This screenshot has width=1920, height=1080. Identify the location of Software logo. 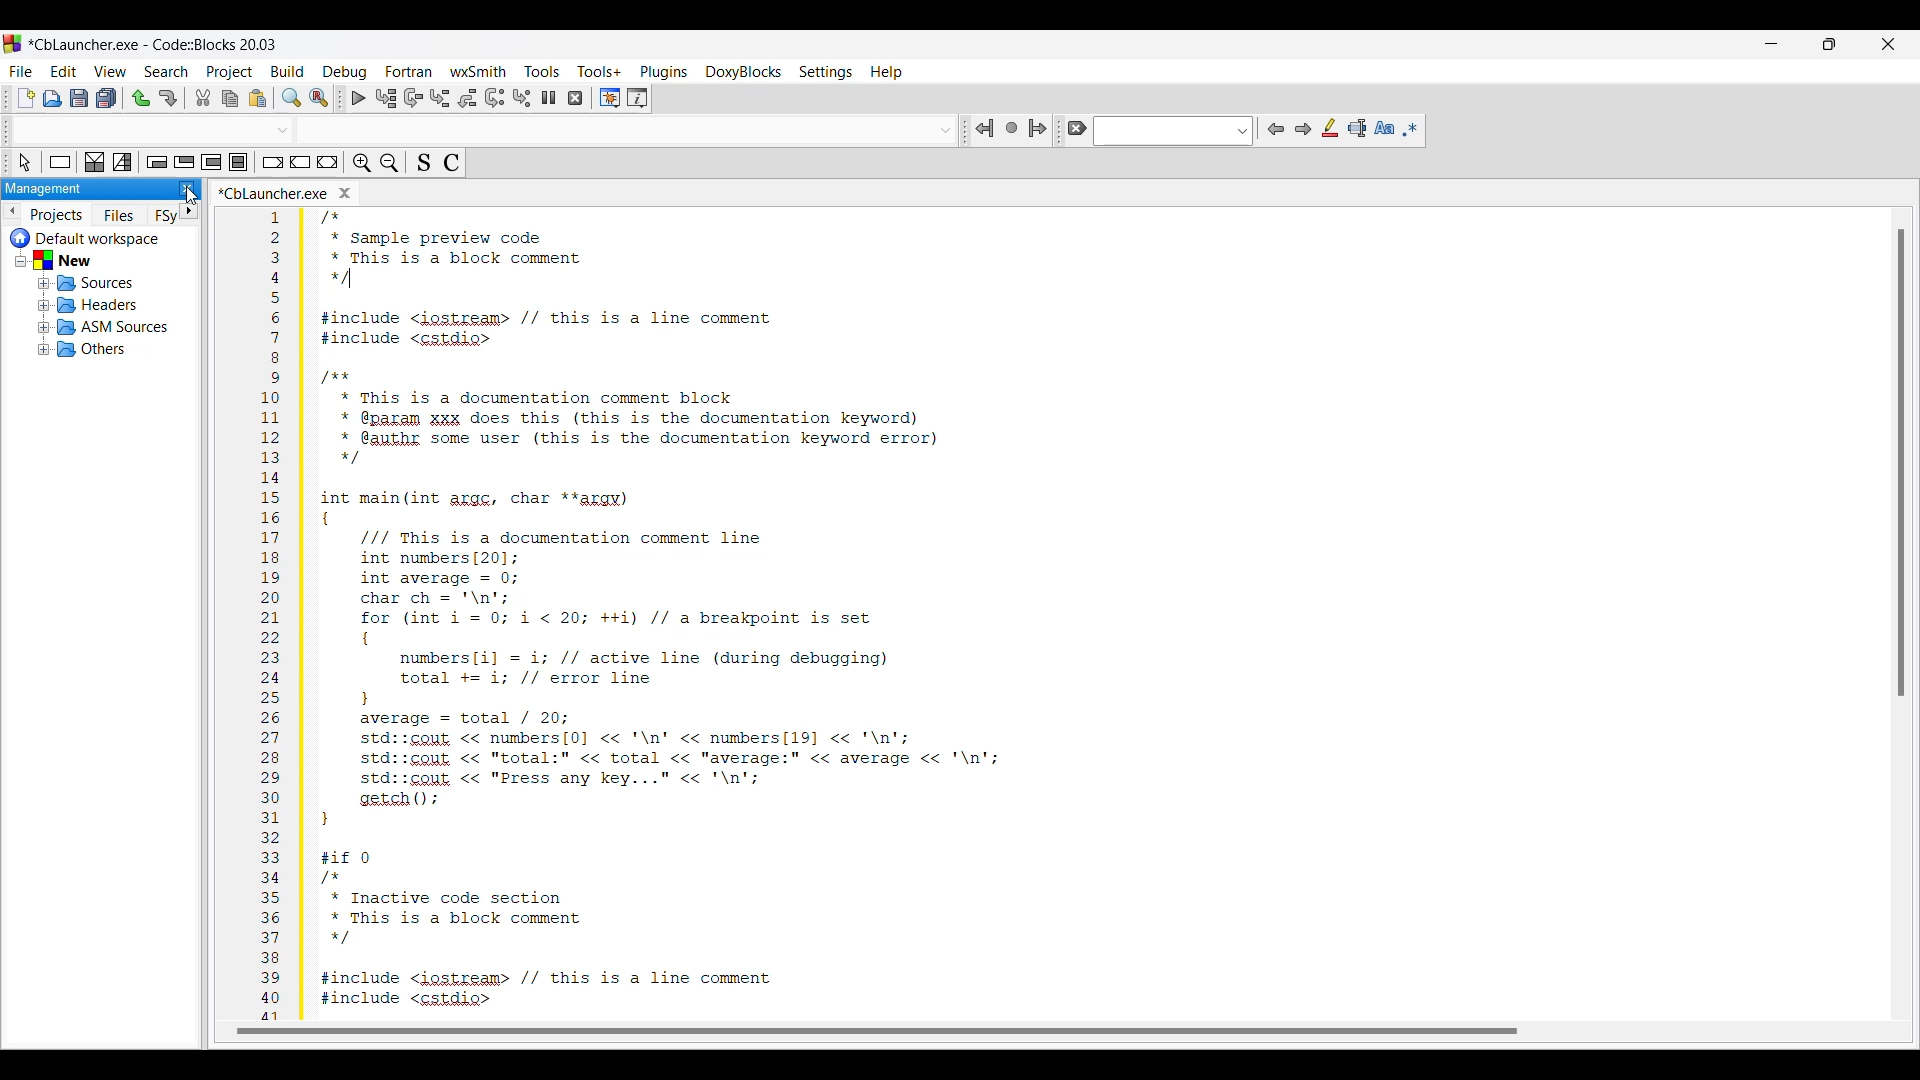
(13, 44).